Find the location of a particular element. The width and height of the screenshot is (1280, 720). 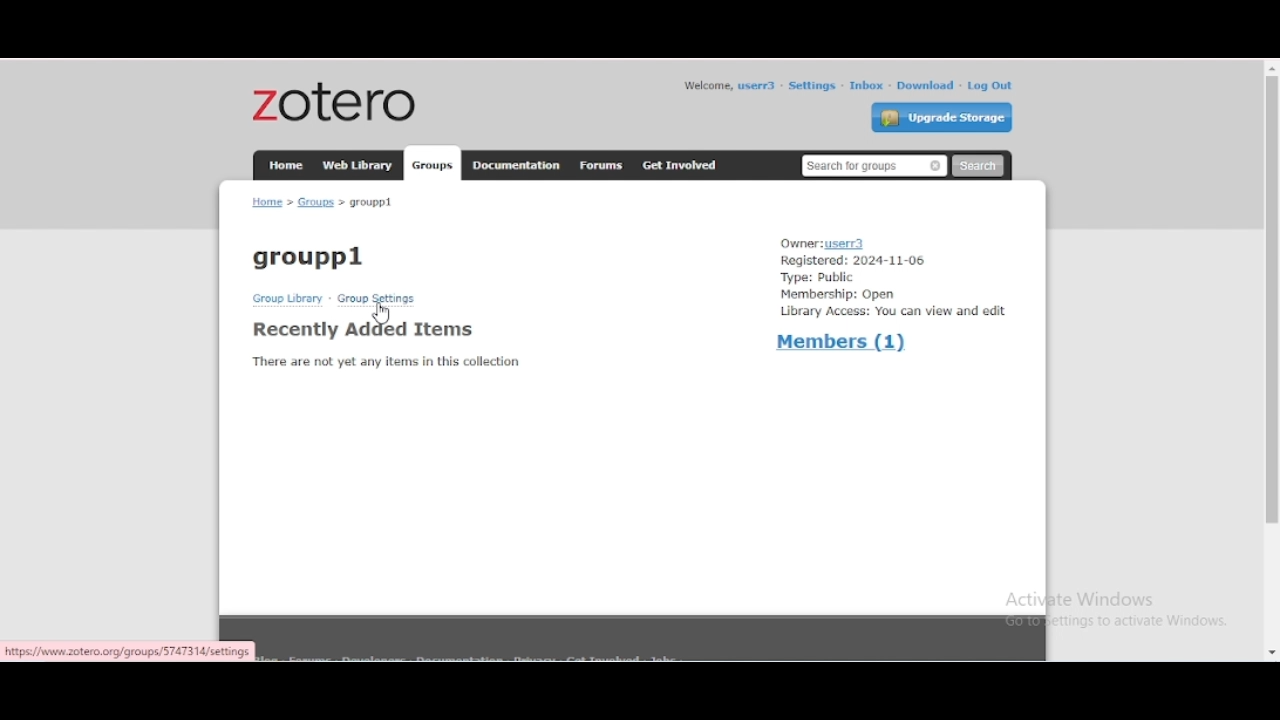

profile is located at coordinates (758, 85).